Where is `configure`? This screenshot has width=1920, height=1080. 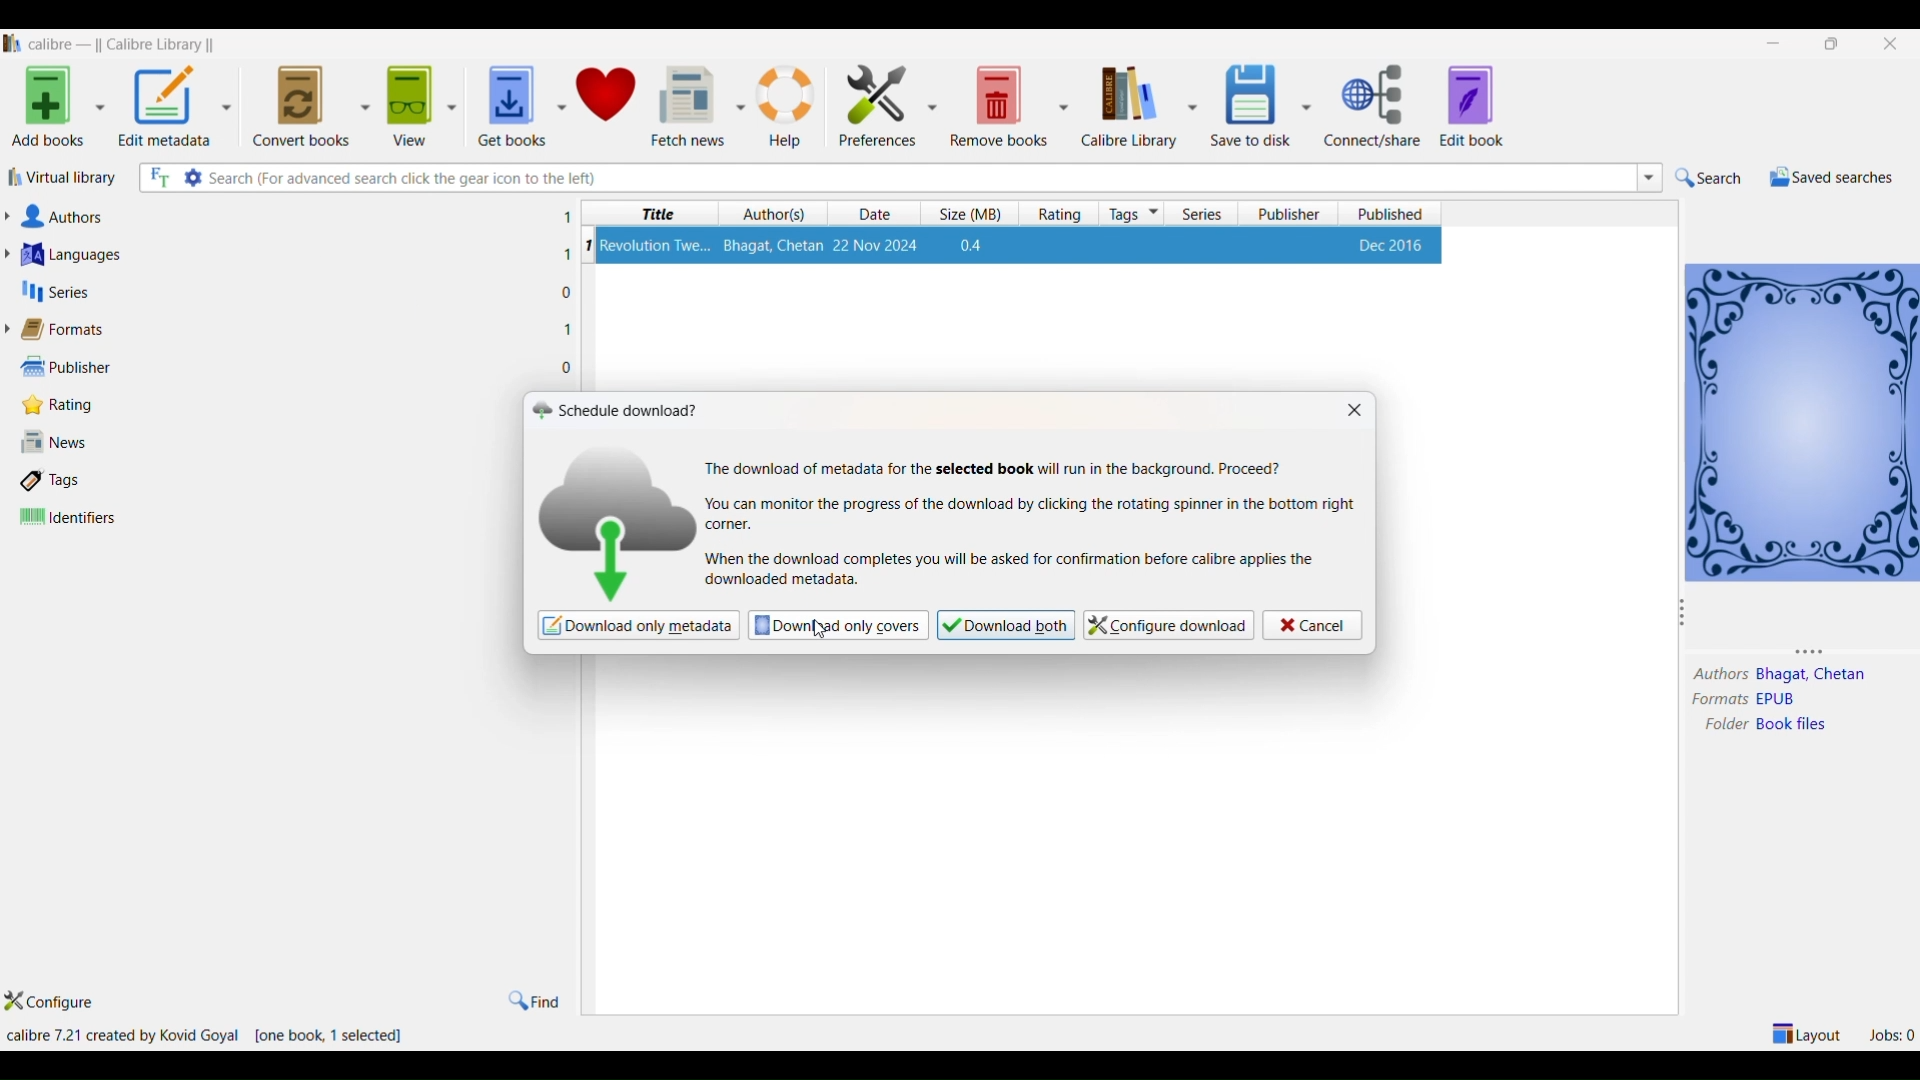 configure is located at coordinates (61, 1003).